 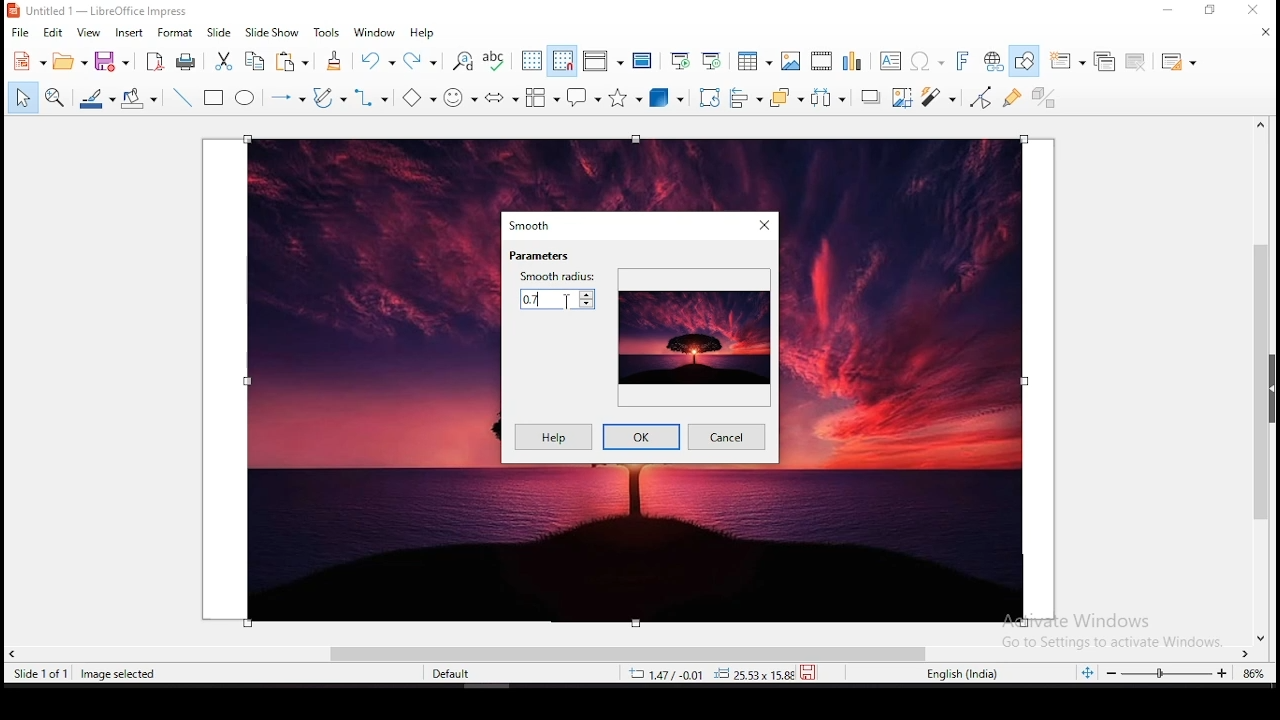 I want to click on close, so click(x=1264, y=32).